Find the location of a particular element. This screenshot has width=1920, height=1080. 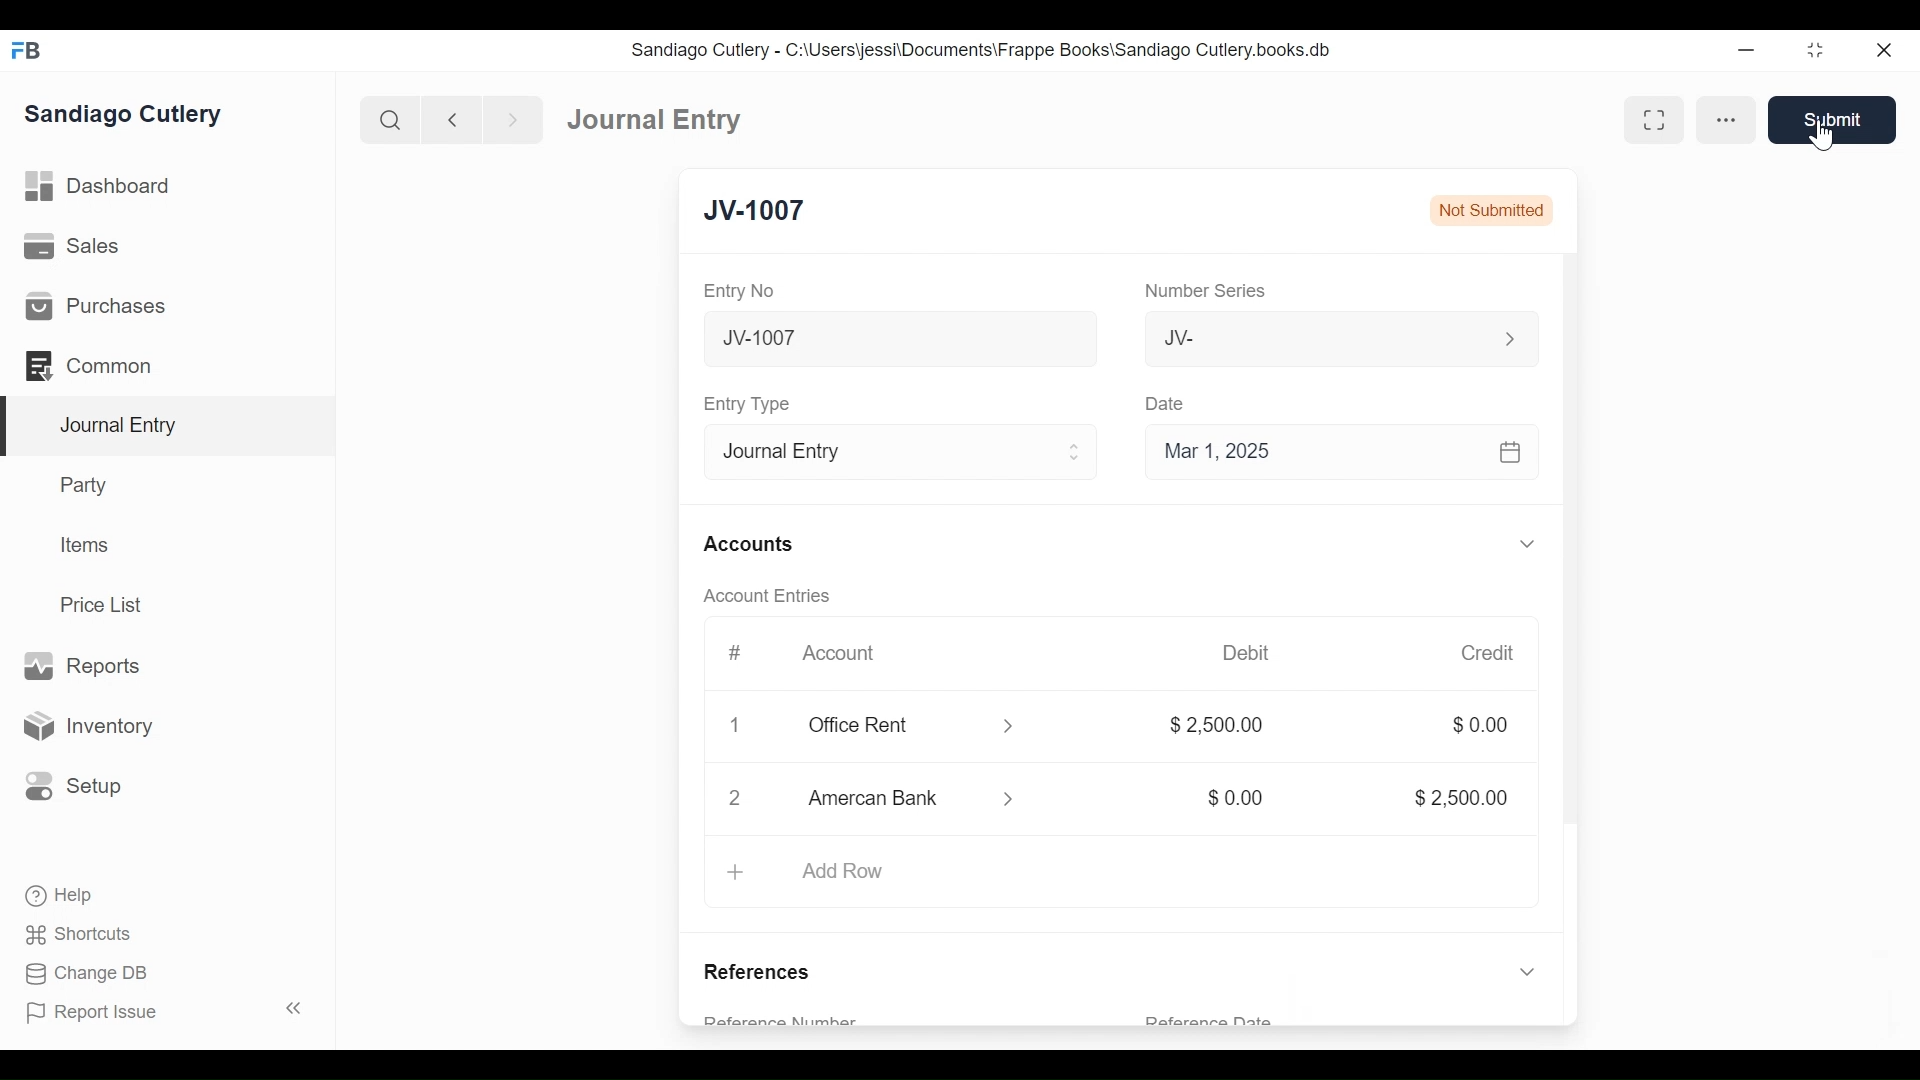

FrappeBooks logo is located at coordinates (25, 50).